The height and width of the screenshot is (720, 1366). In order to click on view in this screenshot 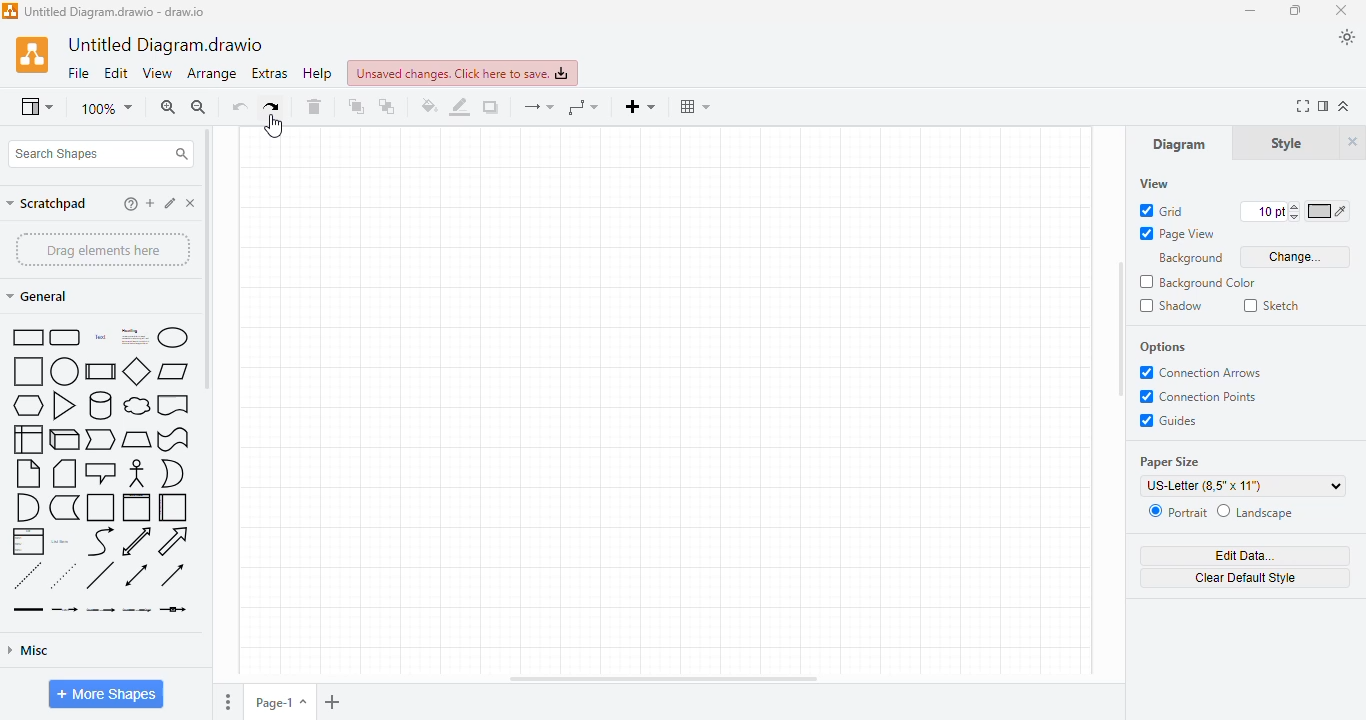, I will do `click(158, 74)`.